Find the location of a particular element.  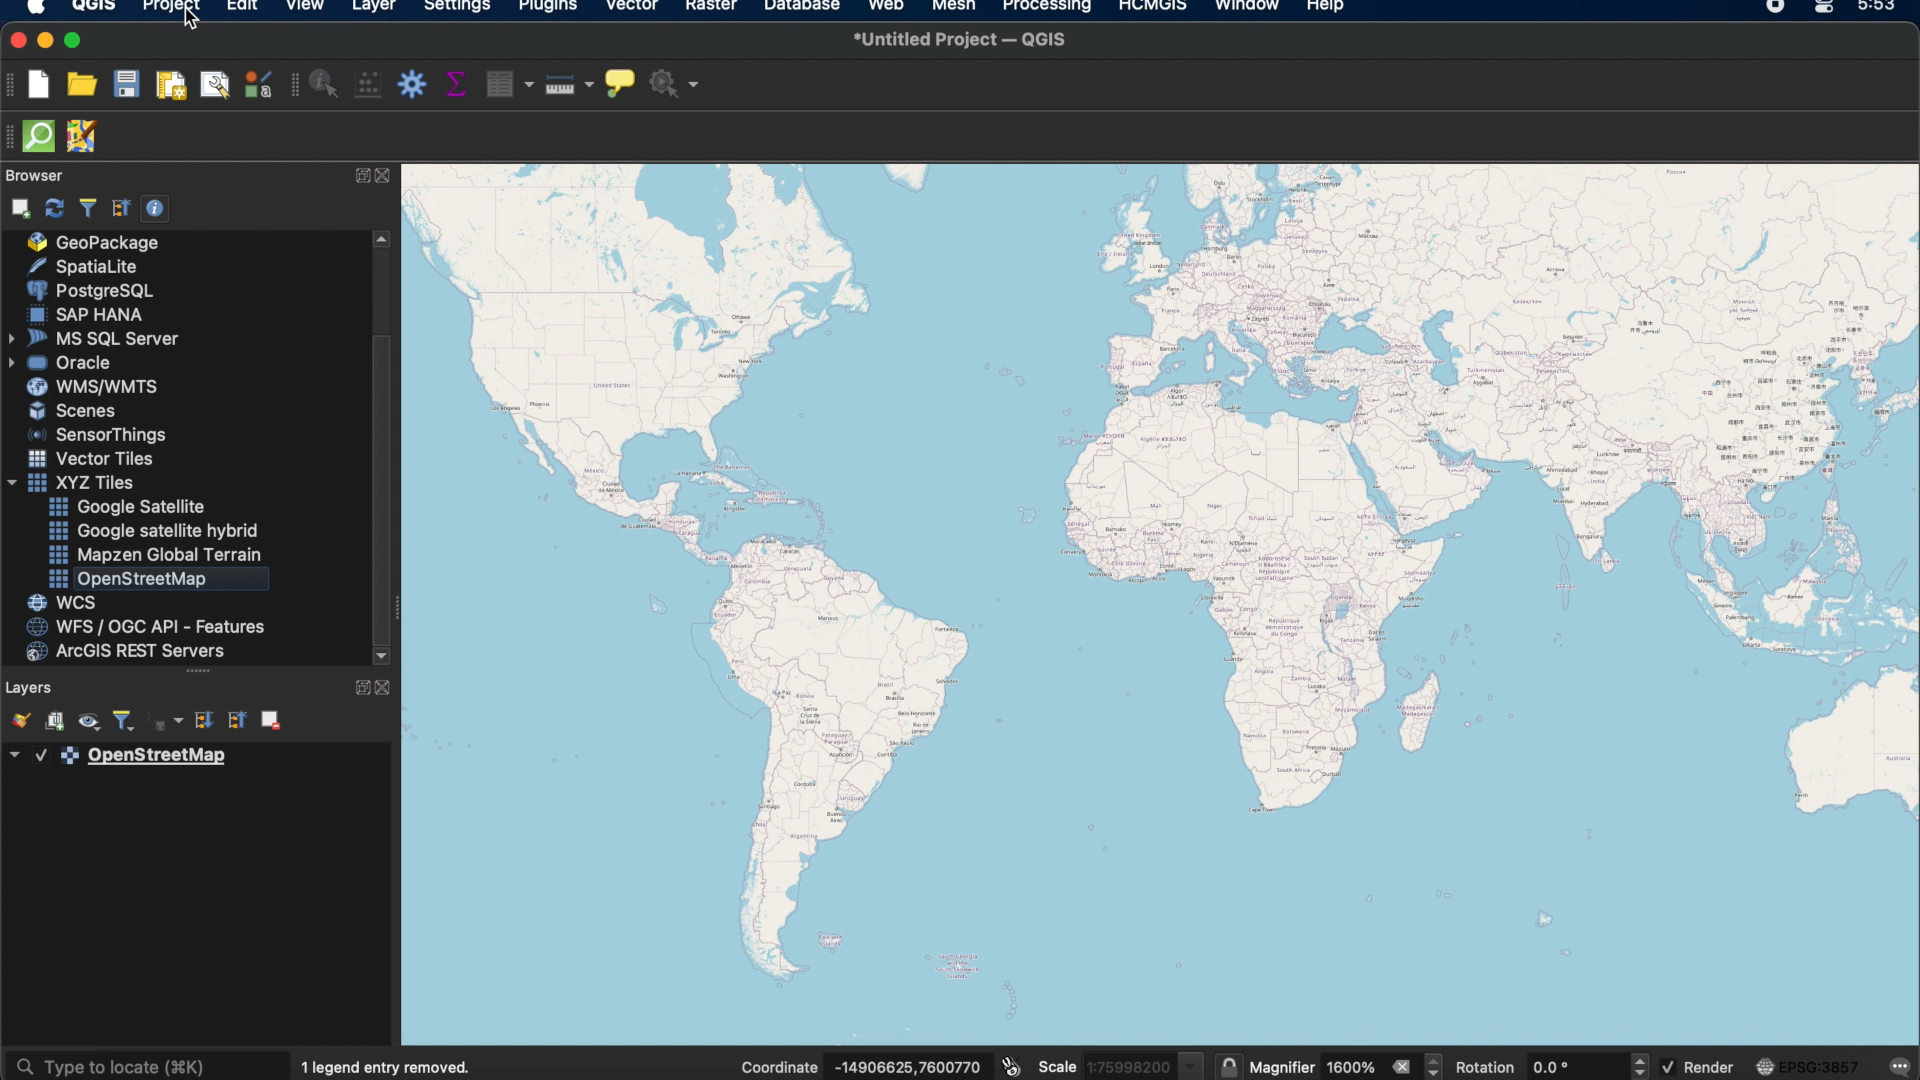

arches rest servers is located at coordinates (128, 650).